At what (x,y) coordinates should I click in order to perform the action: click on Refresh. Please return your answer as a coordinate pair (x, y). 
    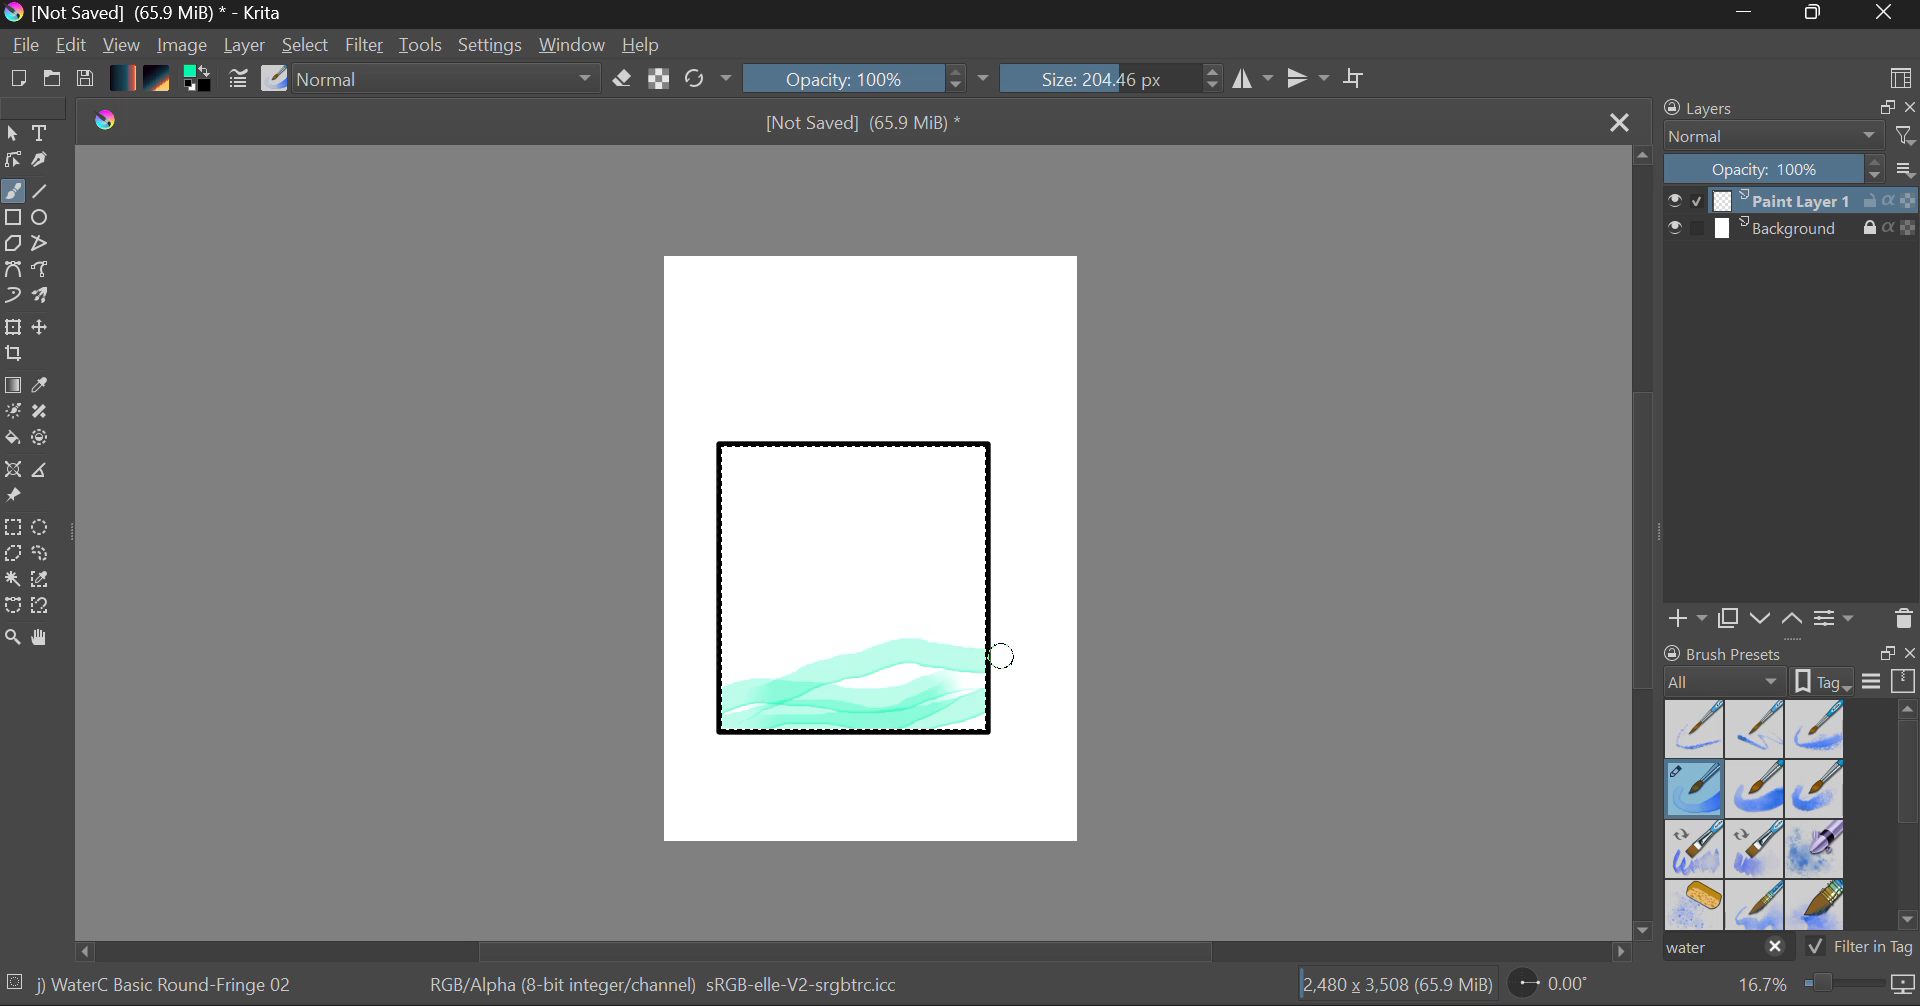
    Looking at the image, I should click on (708, 78).